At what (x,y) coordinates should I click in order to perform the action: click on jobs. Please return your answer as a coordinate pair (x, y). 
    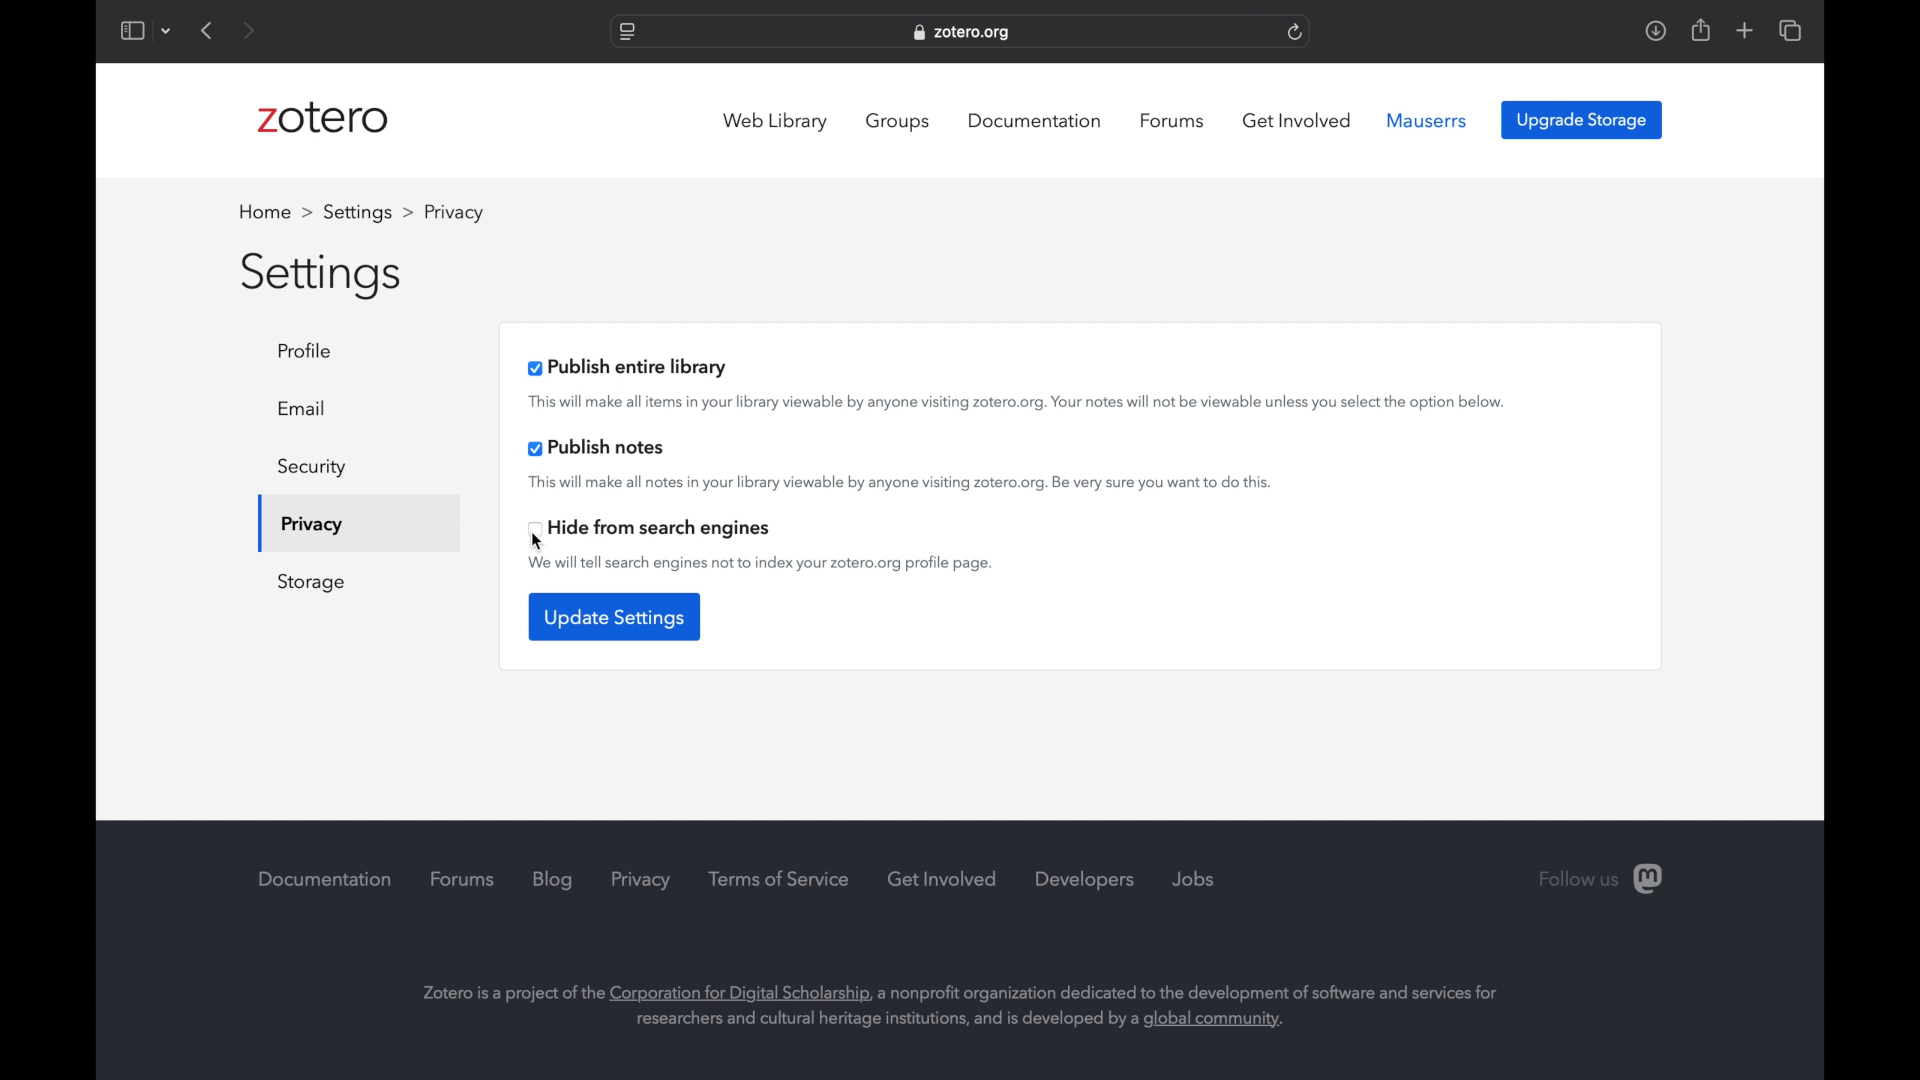
    Looking at the image, I should click on (1194, 880).